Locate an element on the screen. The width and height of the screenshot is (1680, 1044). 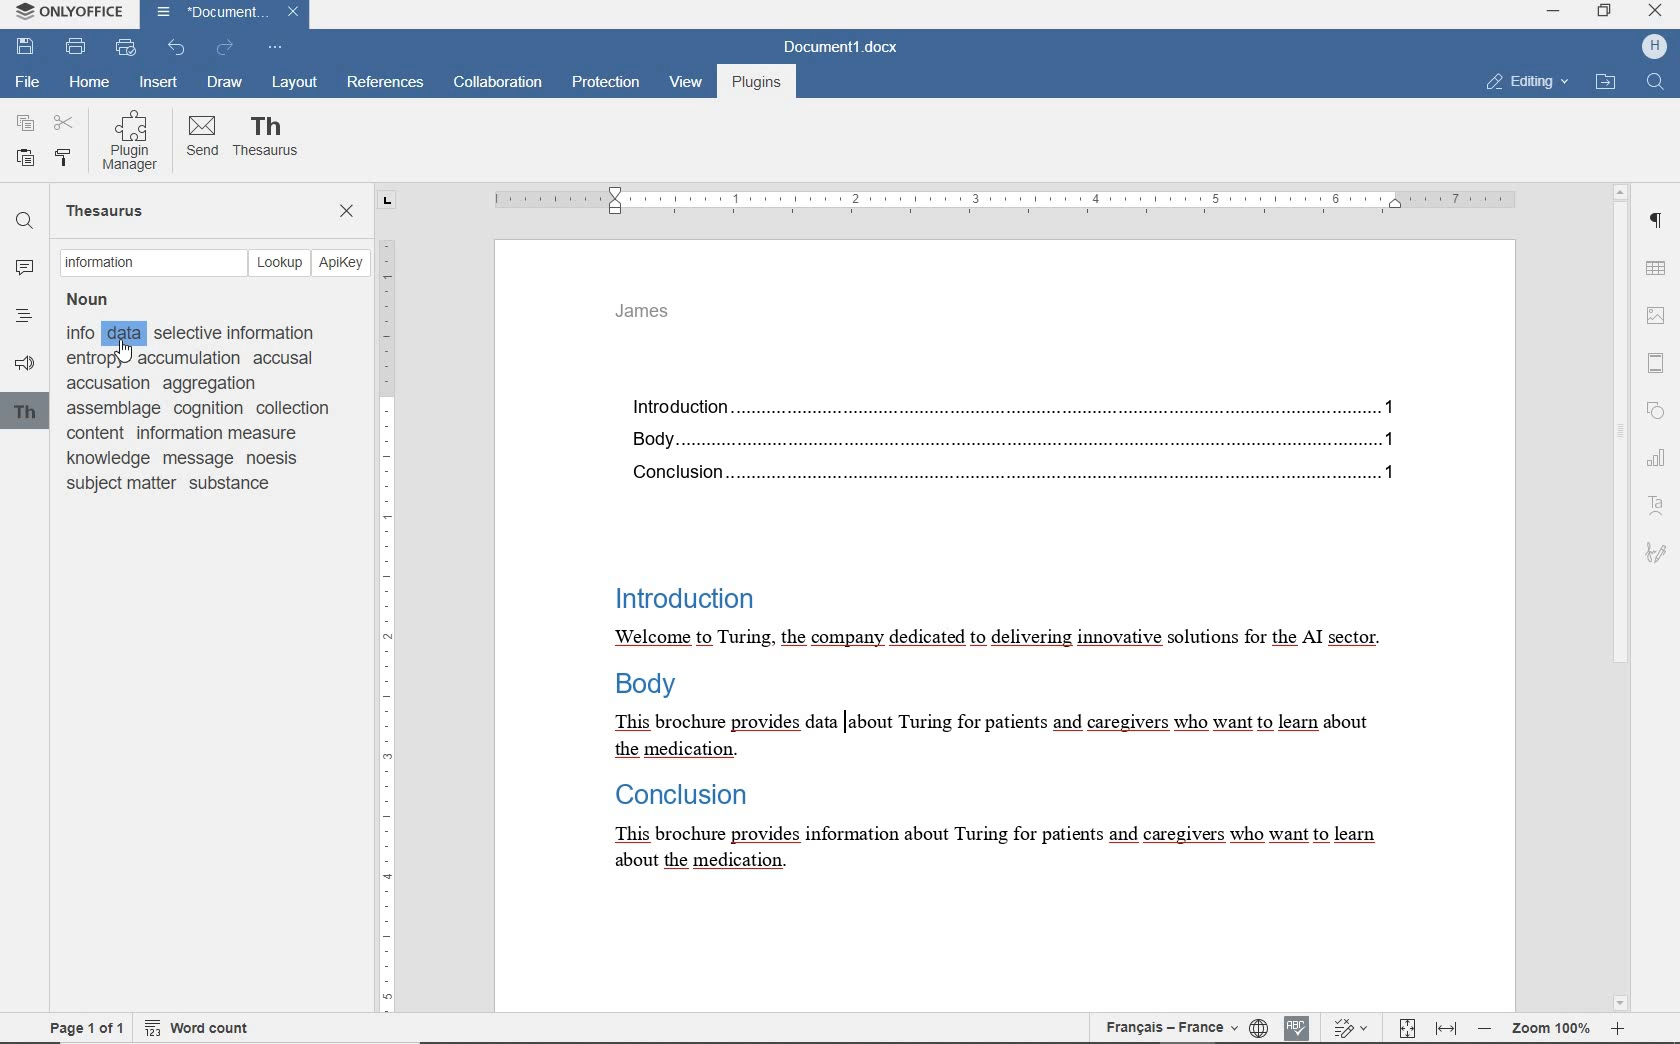
HEADER AND FOOTER is located at coordinates (1656, 362).